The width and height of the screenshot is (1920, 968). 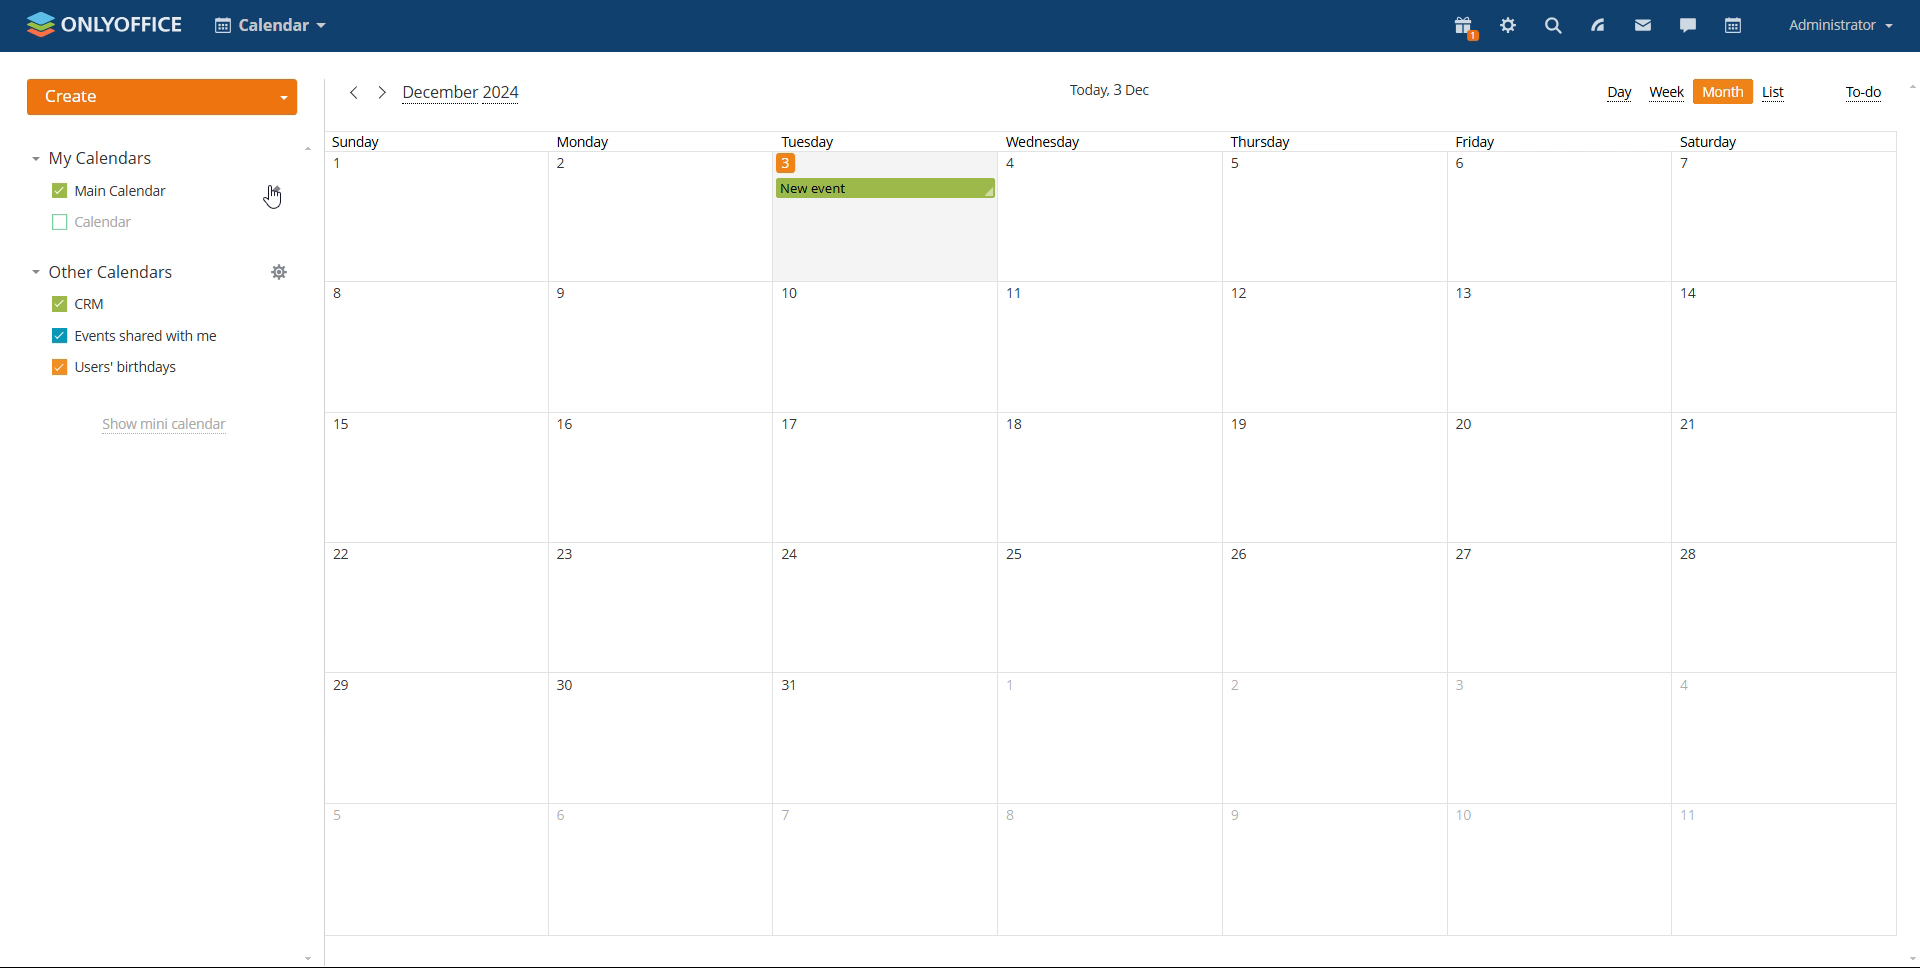 What do you see at coordinates (655, 218) in the screenshot?
I see `date` at bounding box center [655, 218].